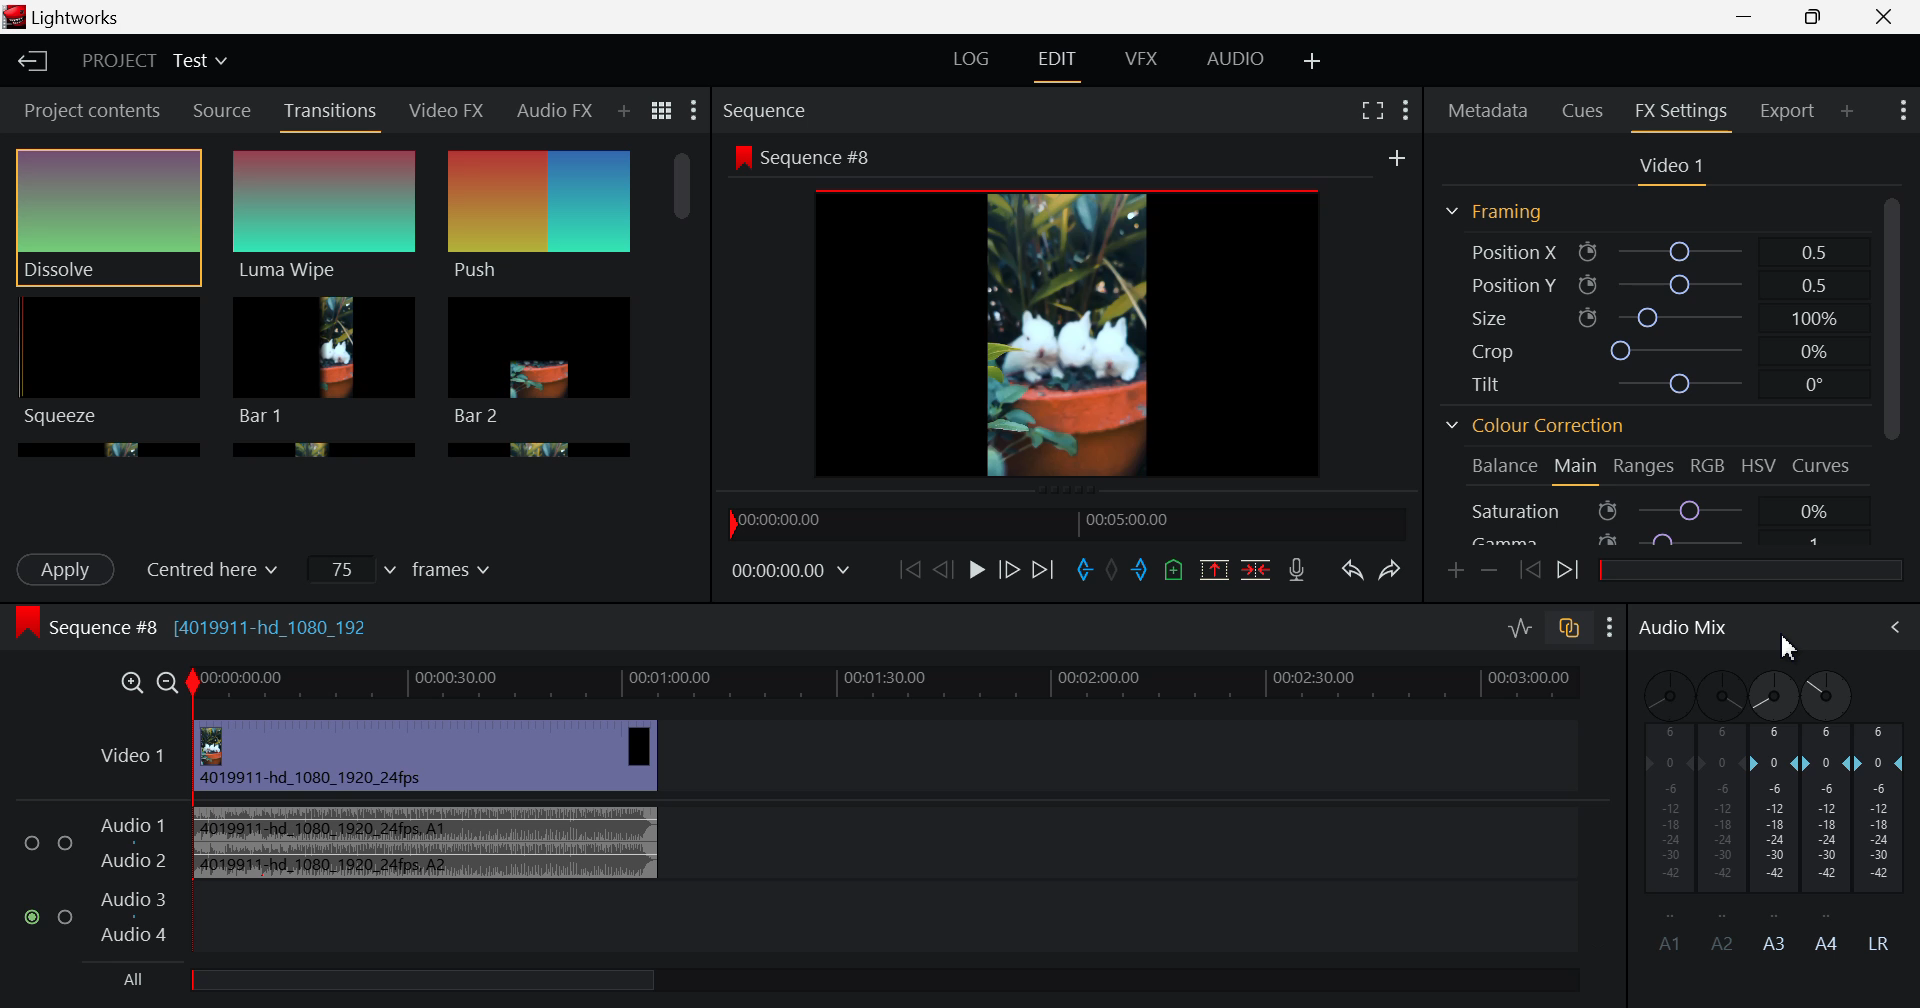  What do you see at coordinates (1759, 469) in the screenshot?
I see `HSV` at bounding box center [1759, 469].